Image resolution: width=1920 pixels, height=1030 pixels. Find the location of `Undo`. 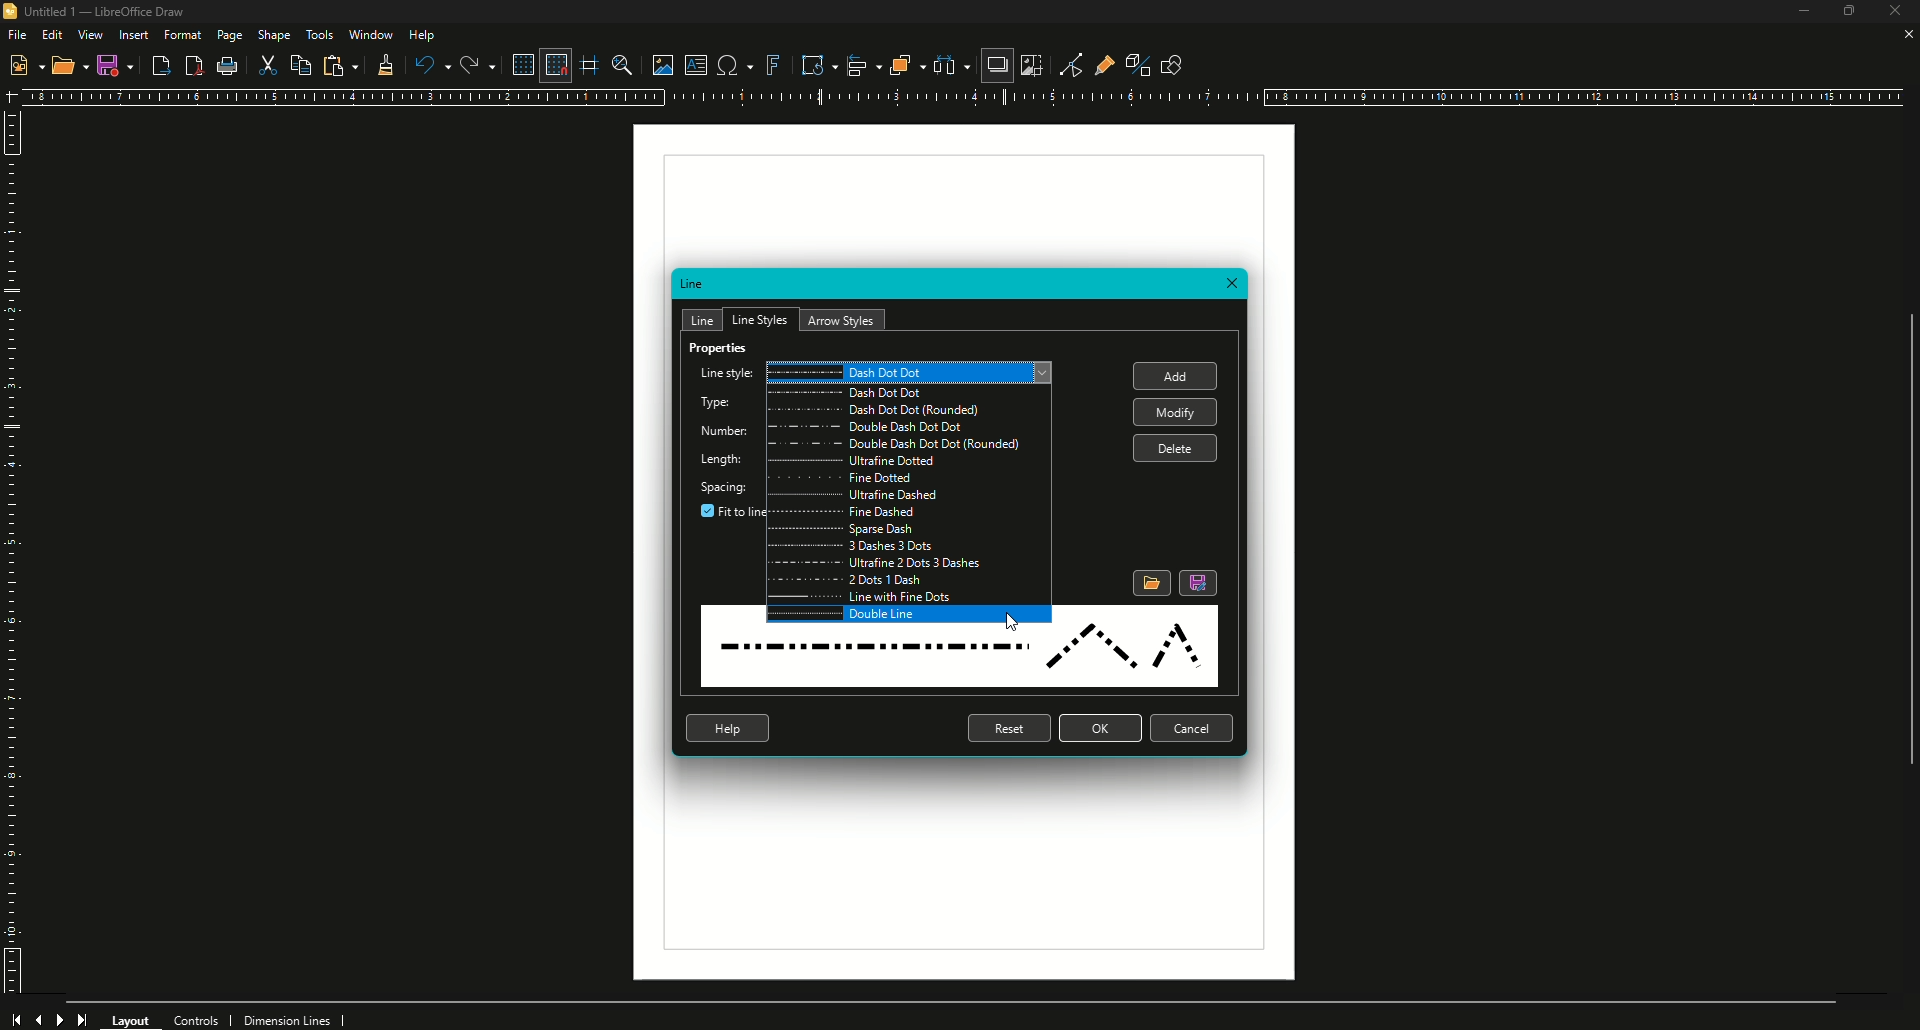

Undo is located at coordinates (431, 65).